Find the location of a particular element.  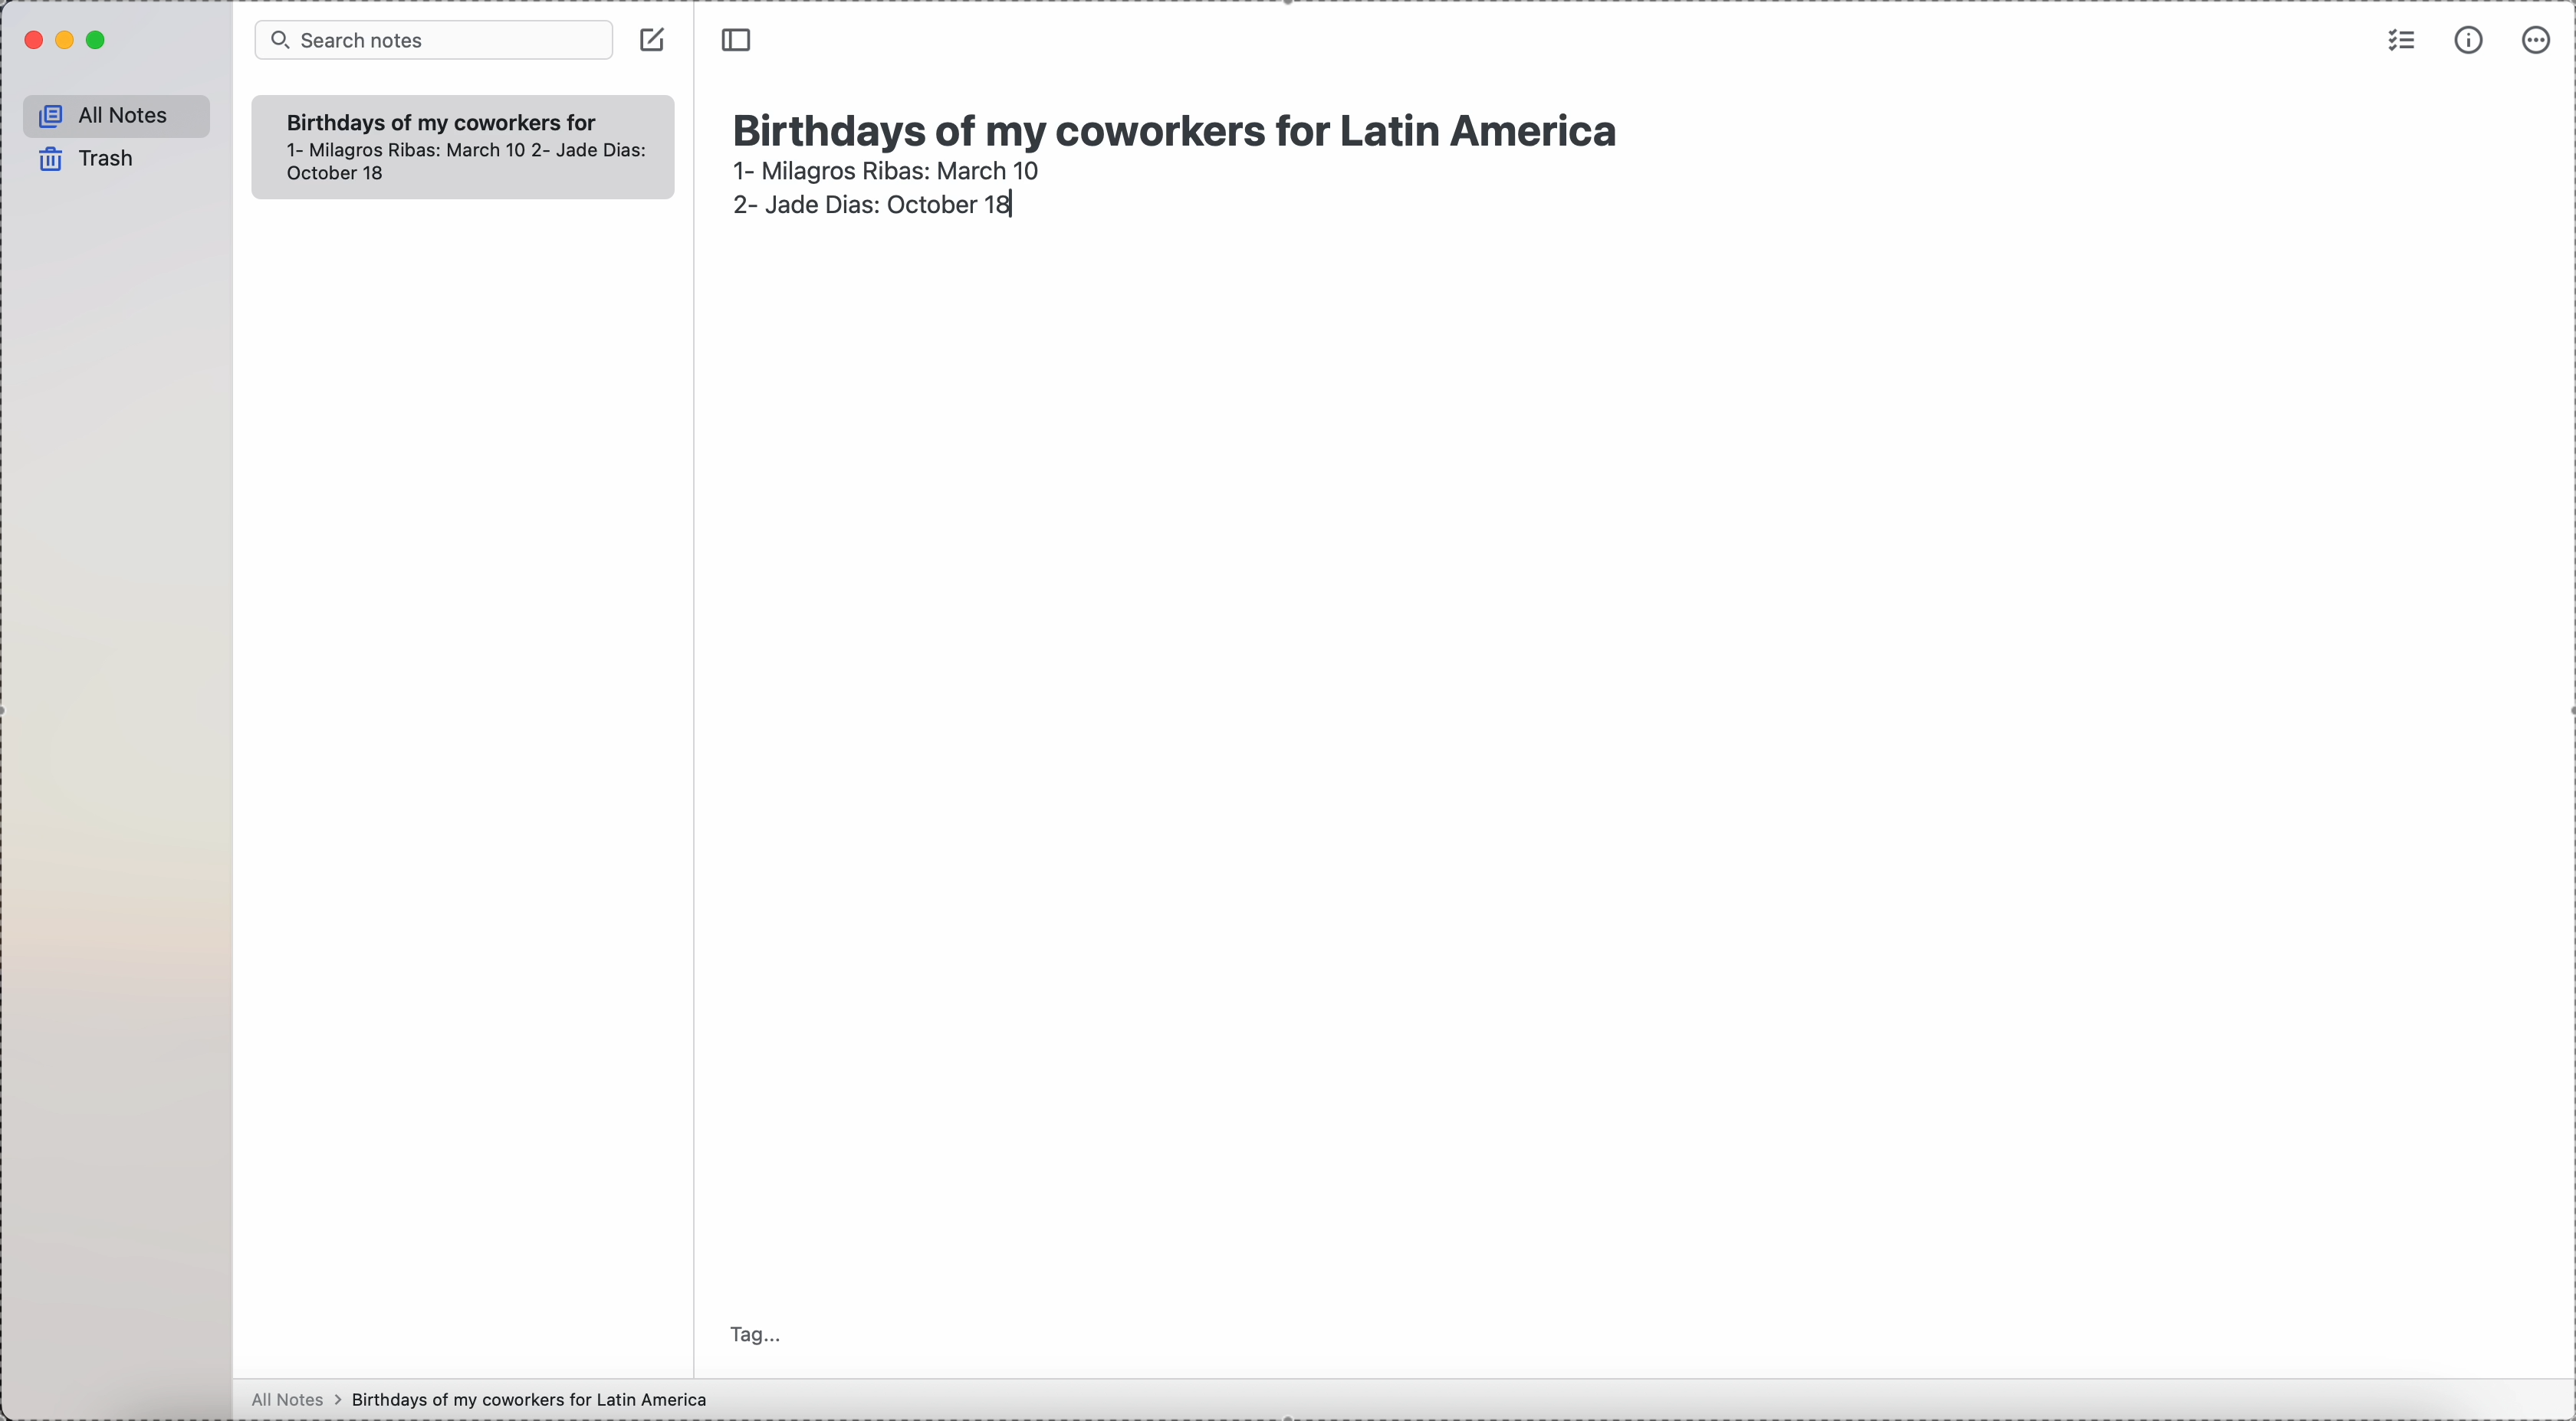

create note is located at coordinates (652, 39).